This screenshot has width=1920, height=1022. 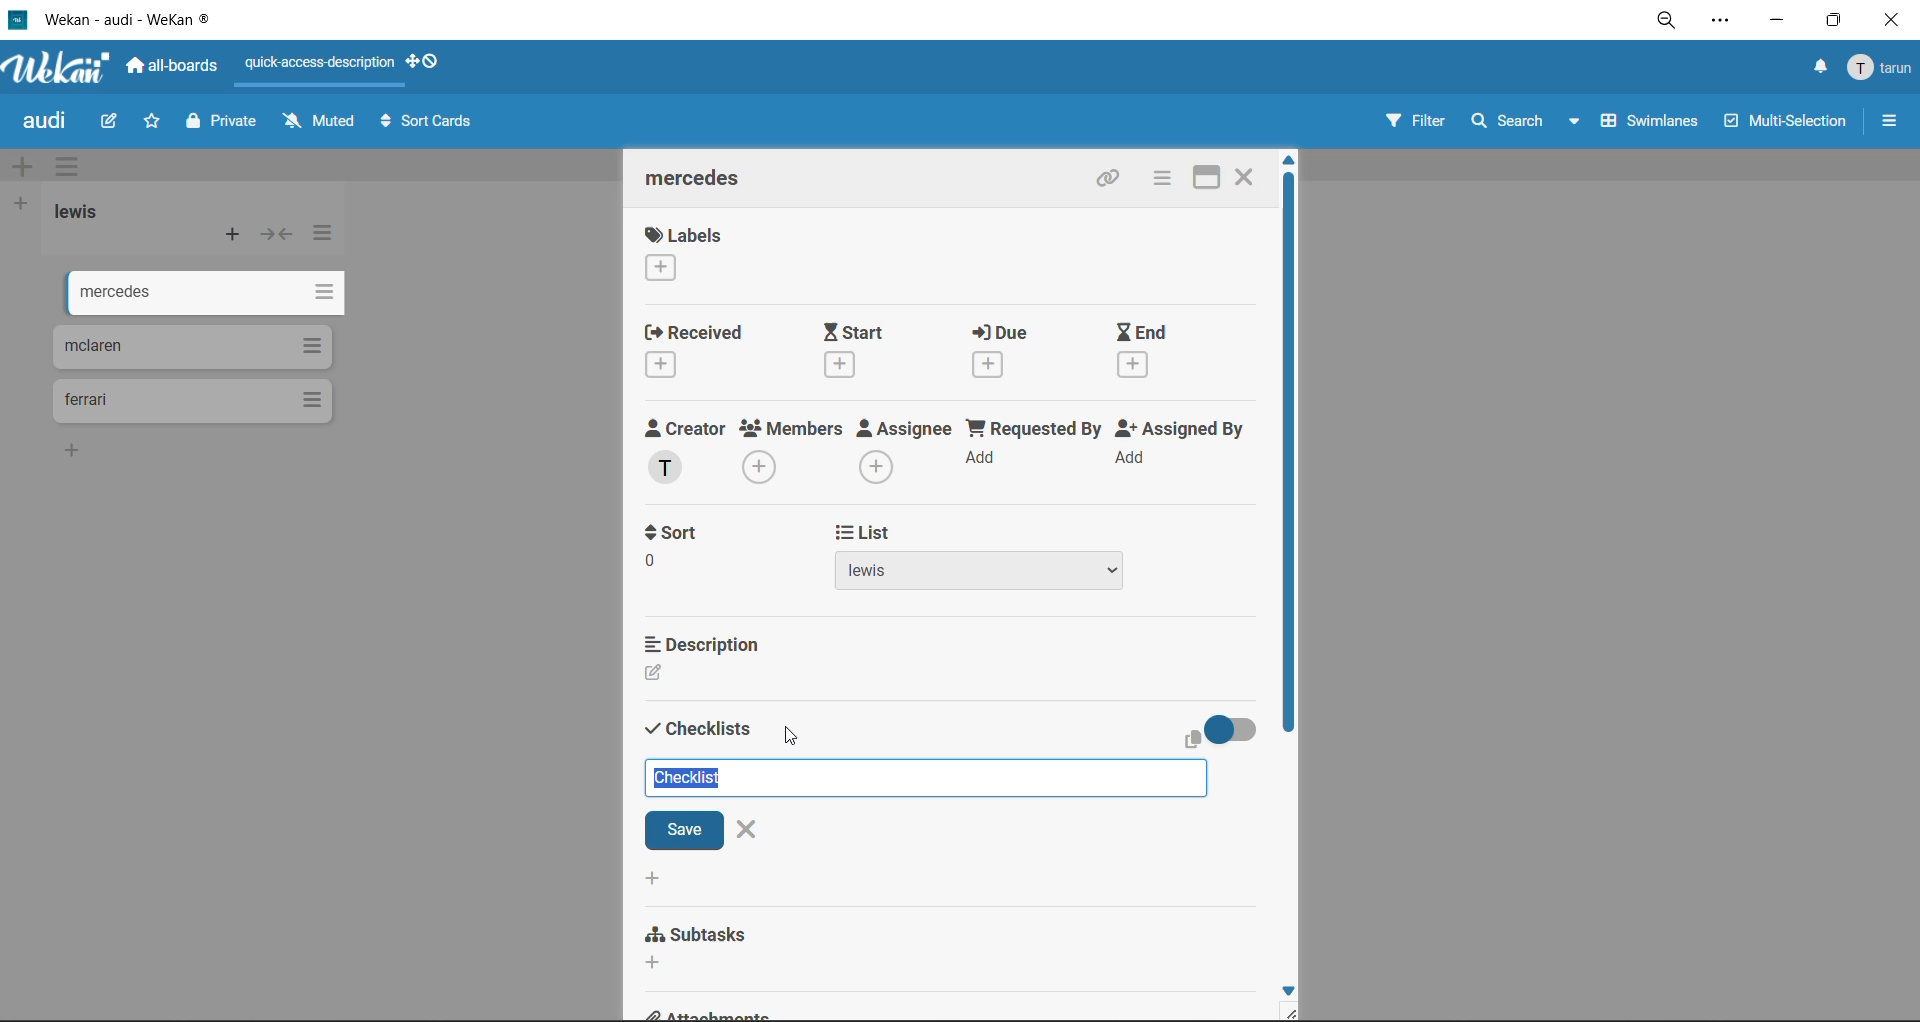 I want to click on hide completed checklist, so click(x=1239, y=727).